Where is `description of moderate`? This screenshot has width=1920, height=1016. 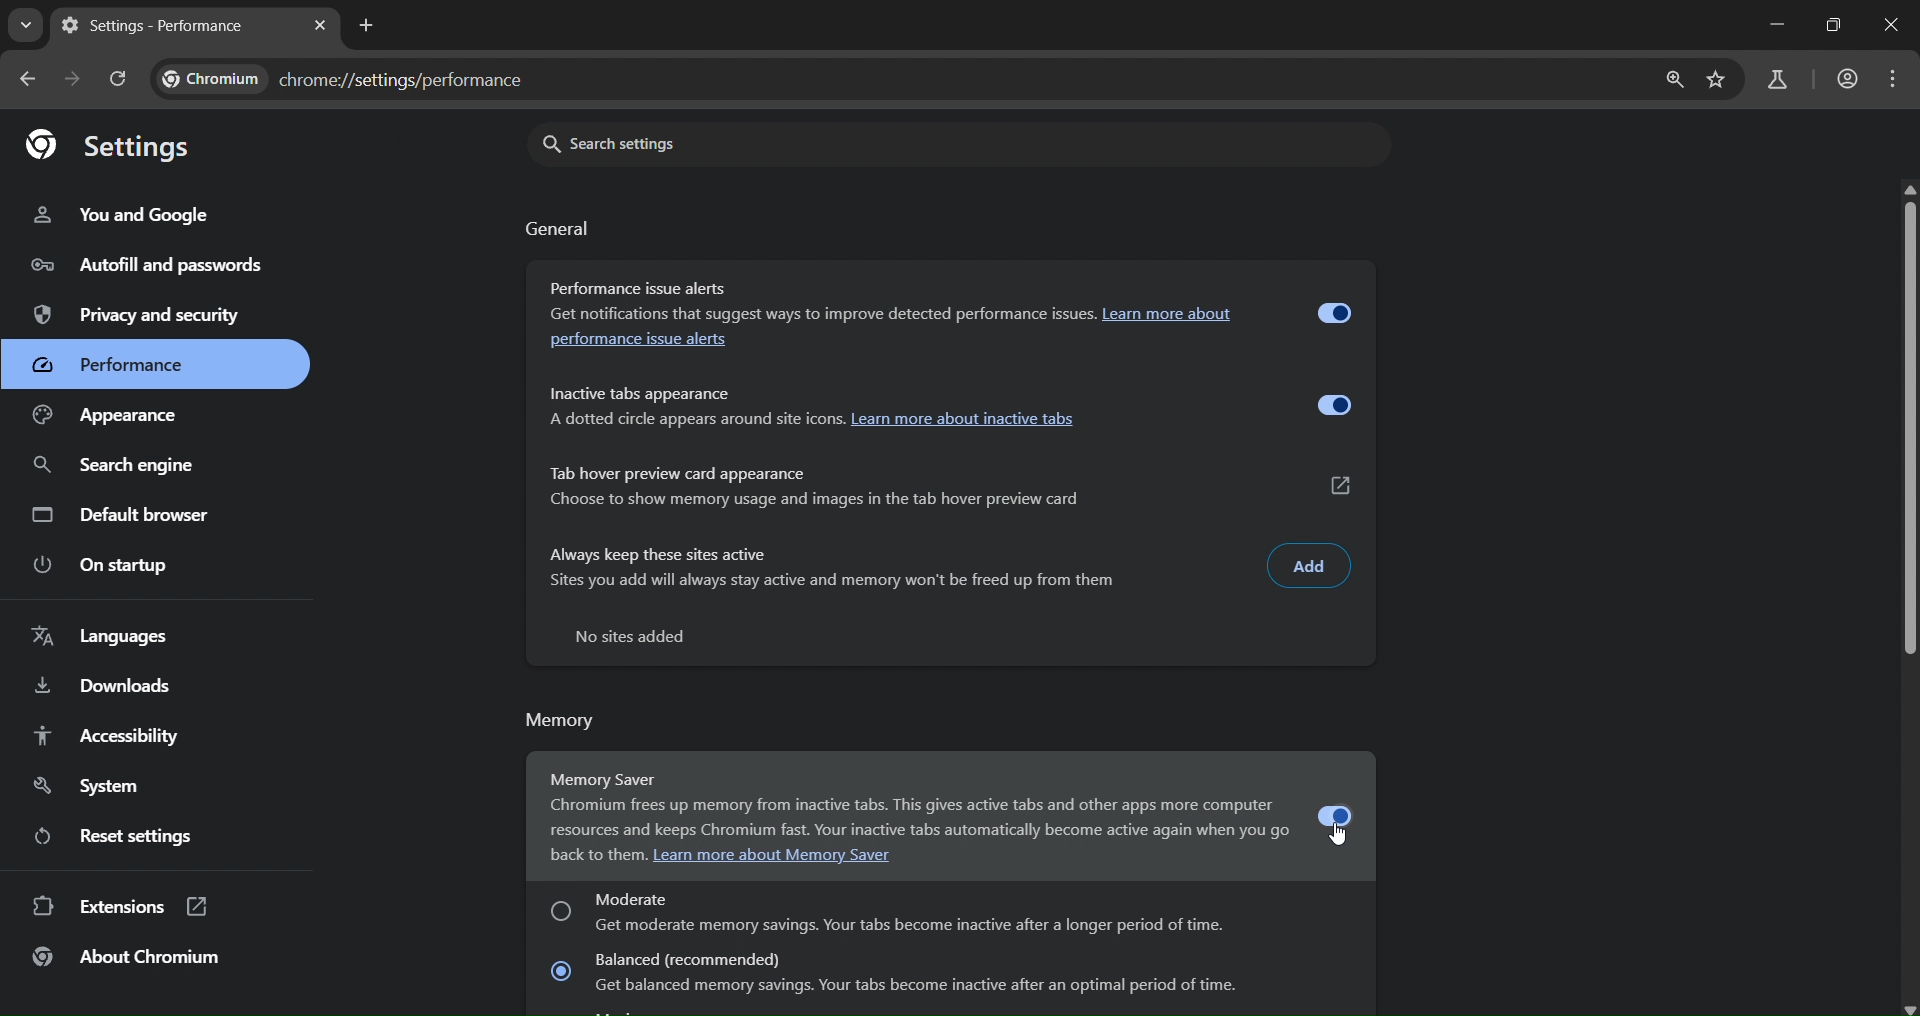
description of moderate is located at coordinates (914, 924).